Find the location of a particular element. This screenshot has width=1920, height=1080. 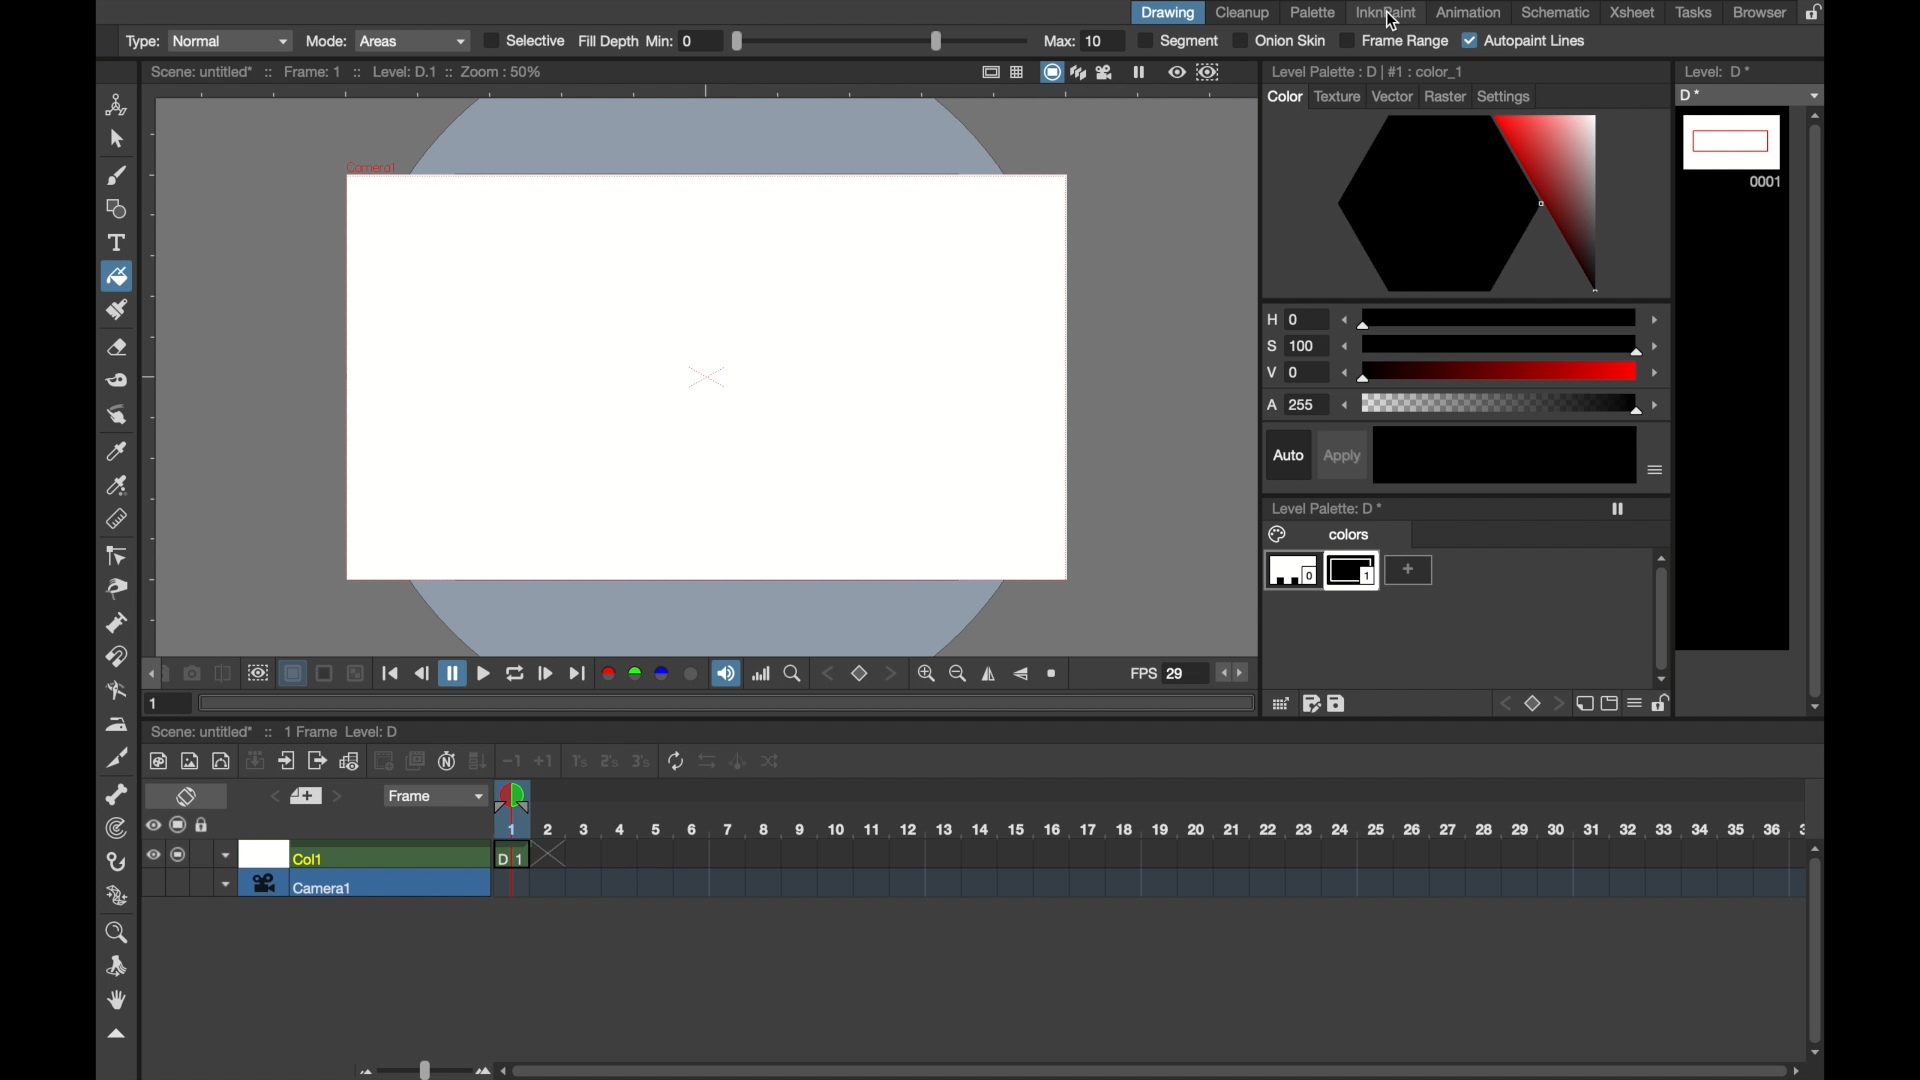

play is located at coordinates (549, 674).